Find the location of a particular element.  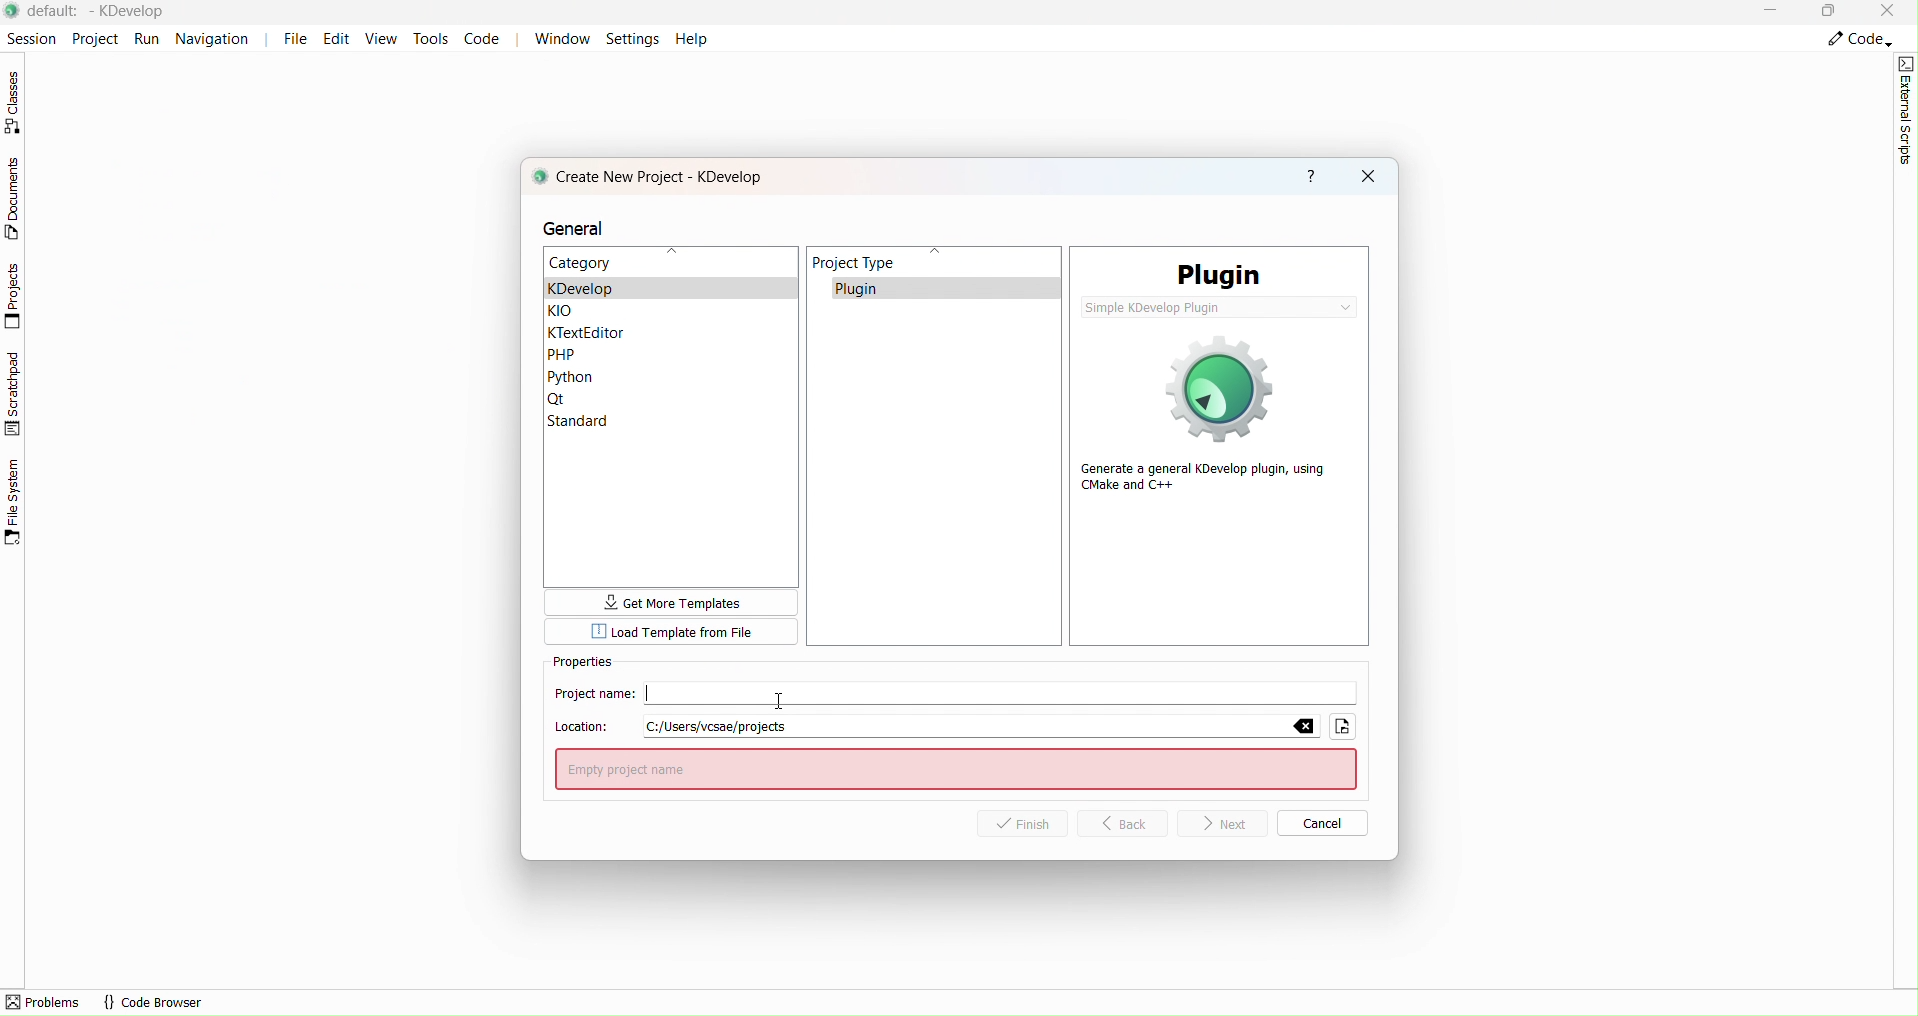

Location is located at coordinates (956, 727).